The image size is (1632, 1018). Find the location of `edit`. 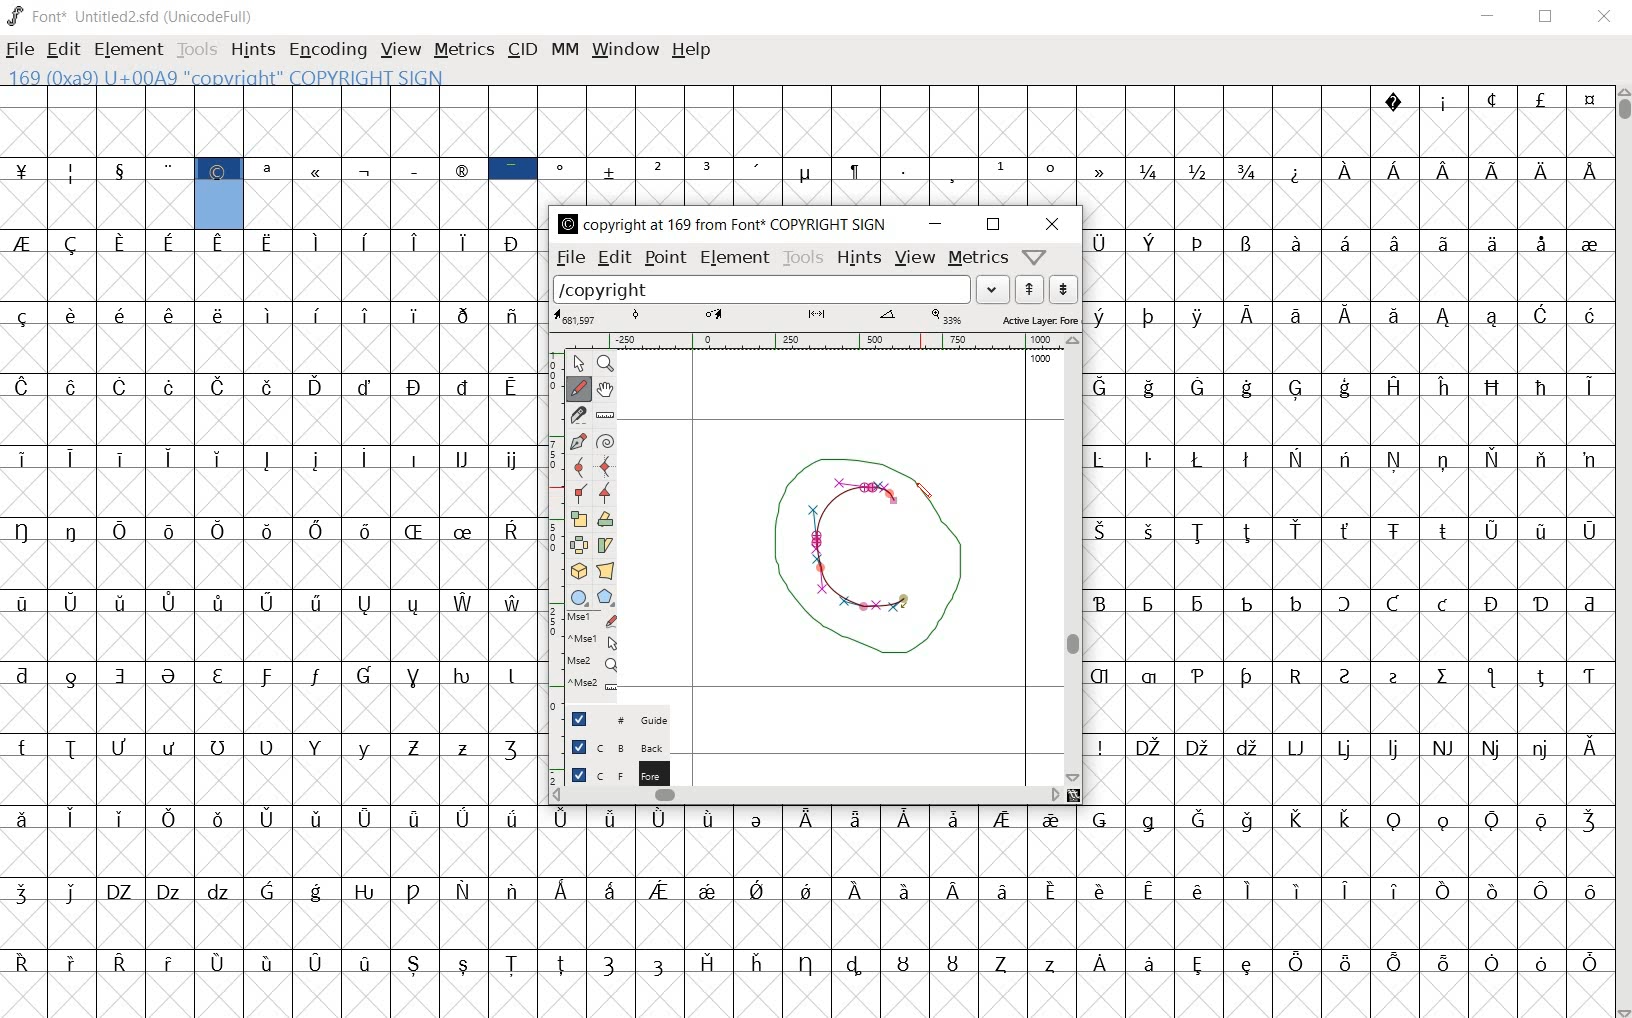

edit is located at coordinates (612, 257).